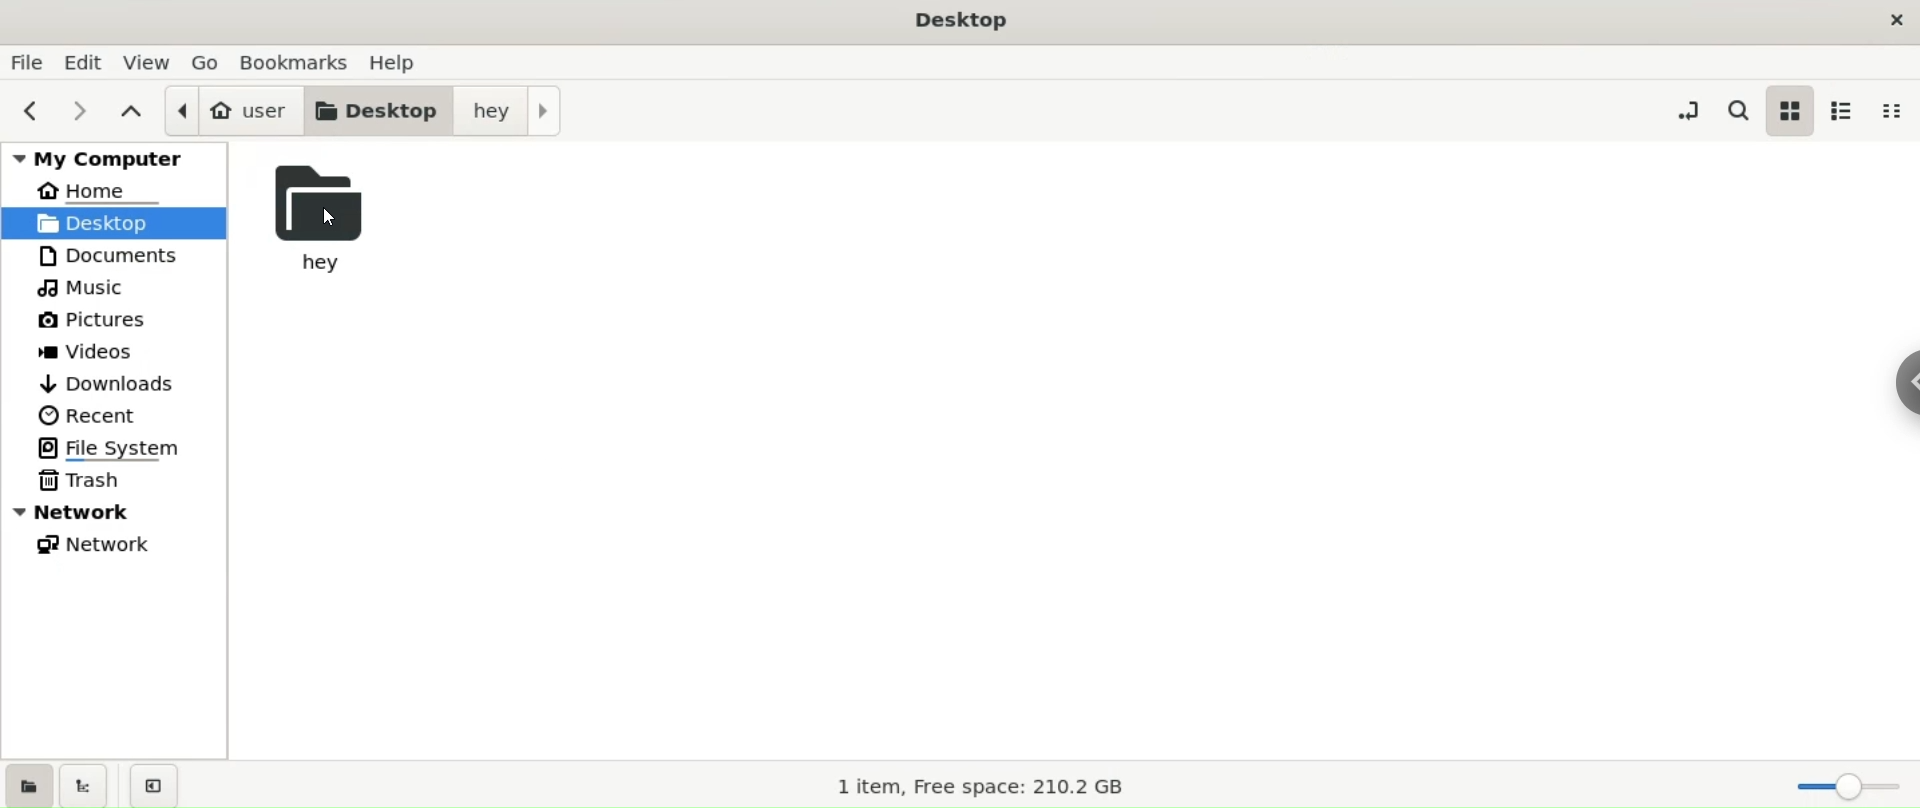 The width and height of the screenshot is (1920, 808). I want to click on recent, so click(118, 417).